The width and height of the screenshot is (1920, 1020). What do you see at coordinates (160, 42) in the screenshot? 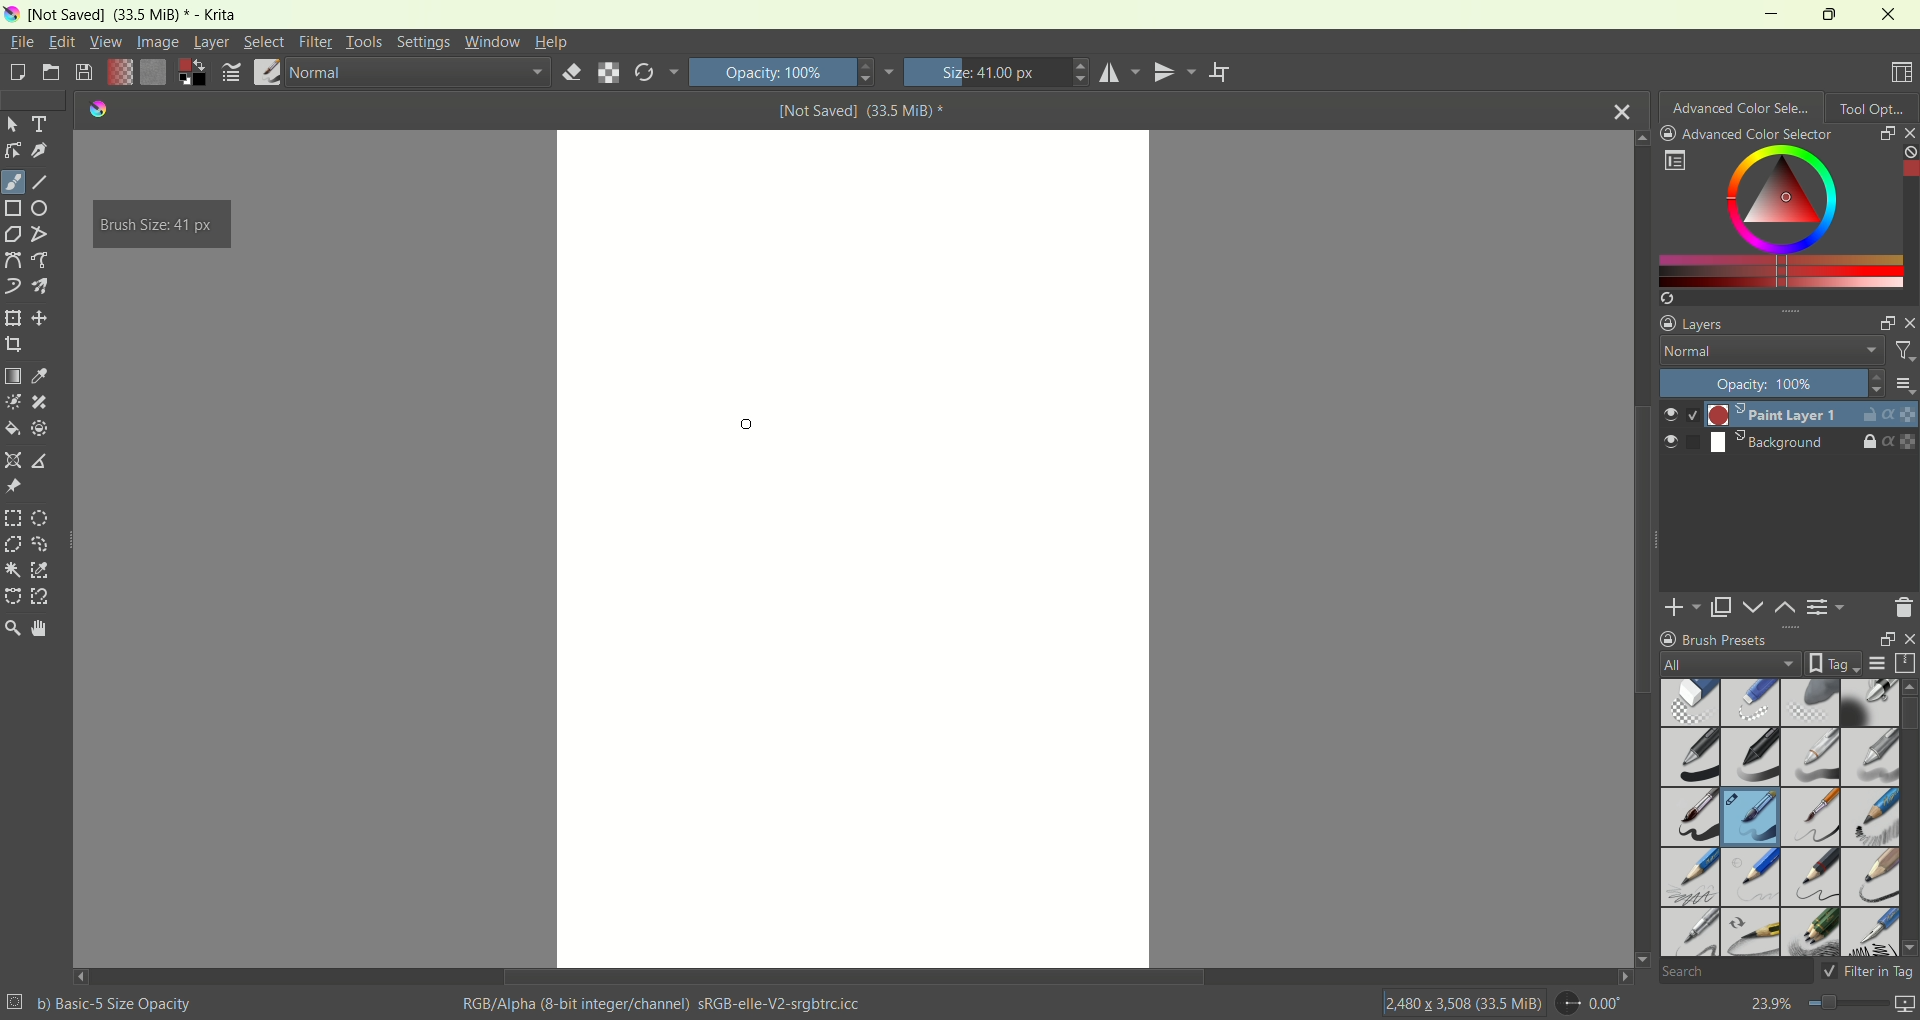
I see `image` at bounding box center [160, 42].